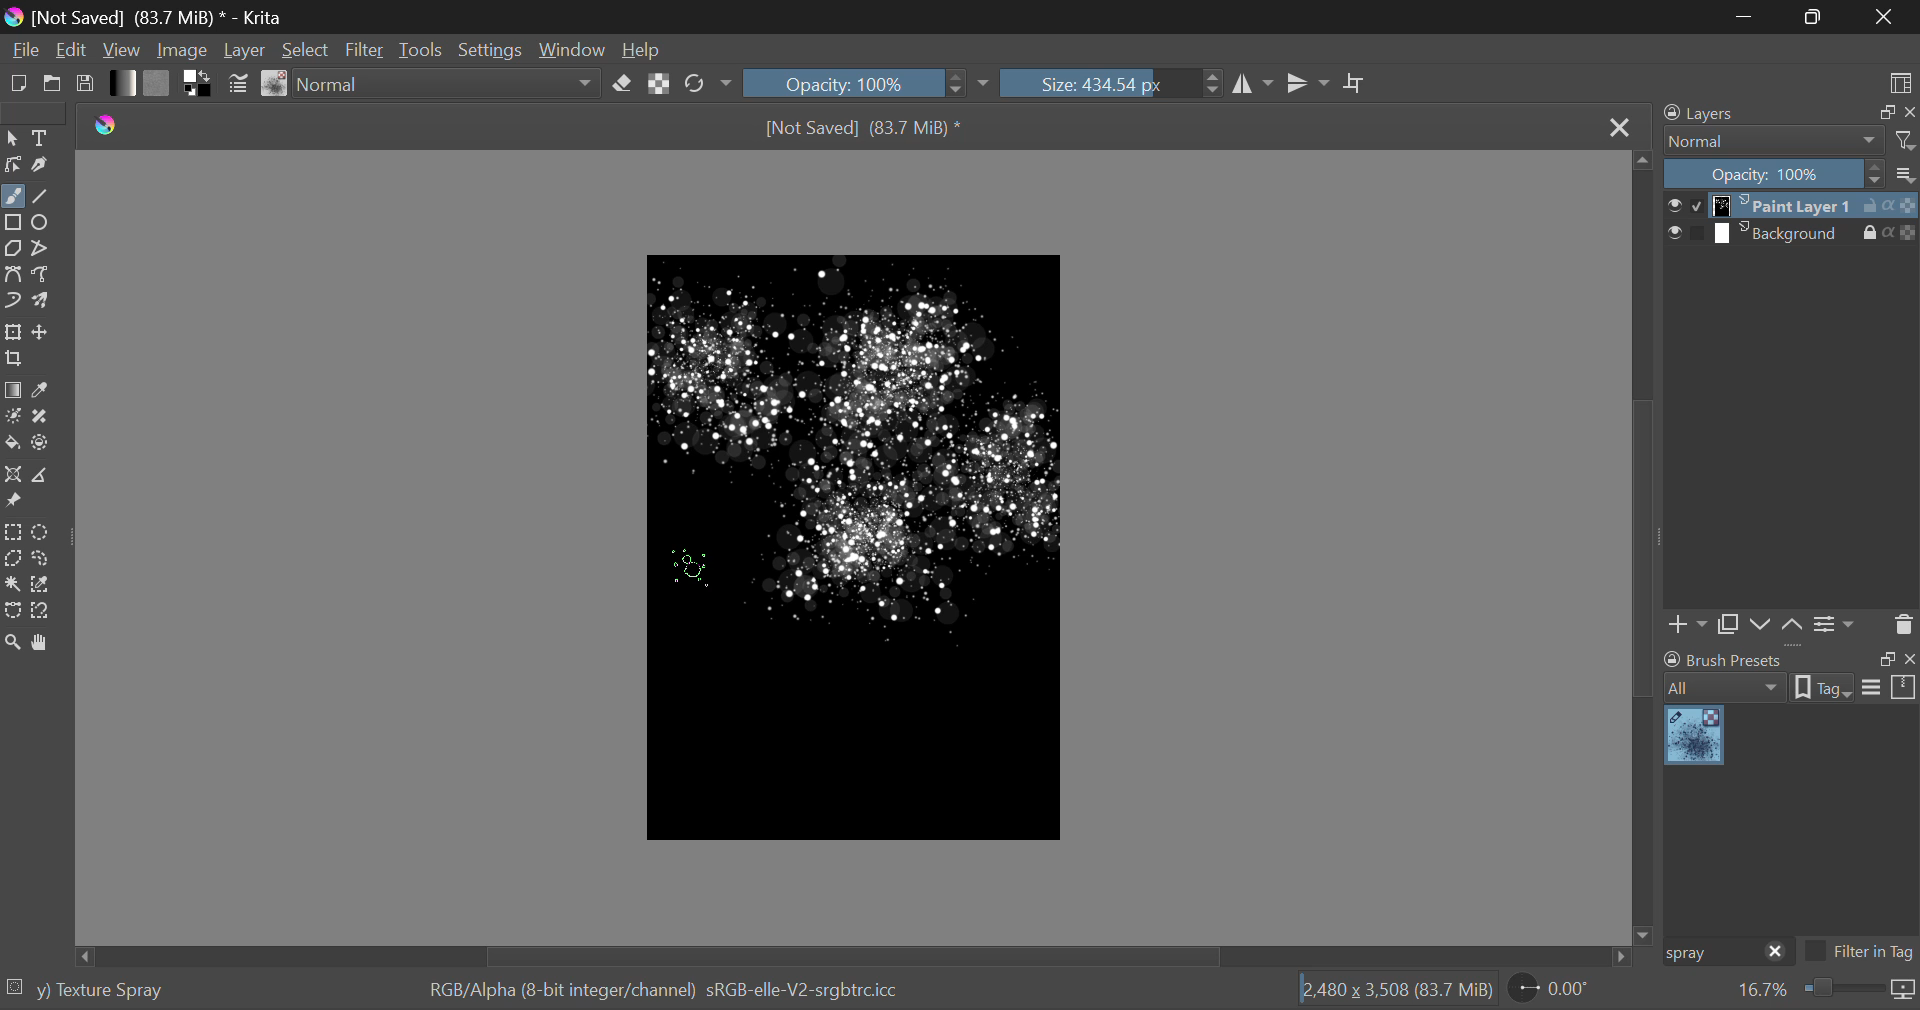 The height and width of the screenshot is (1010, 1920). What do you see at coordinates (14, 612) in the screenshot?
I see `Bezier Curve Selection` at bounding box center [14, 612].